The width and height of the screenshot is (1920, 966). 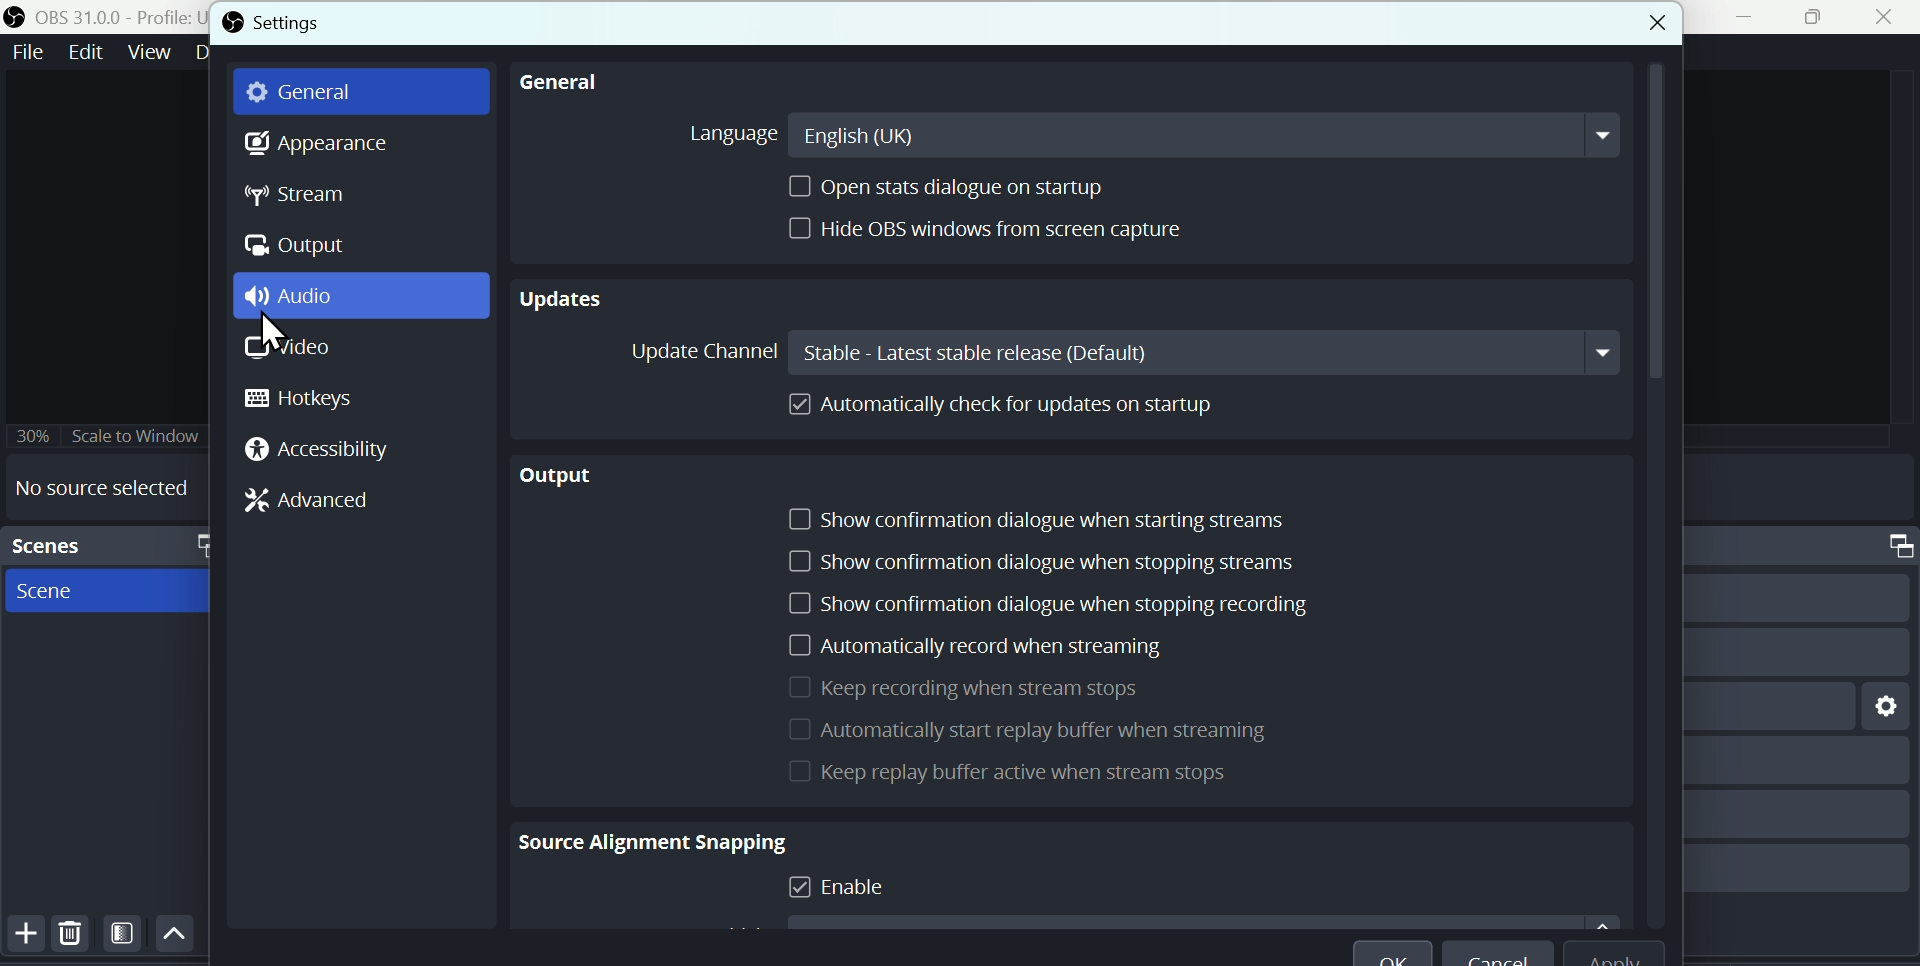 What do you see at coordinates (174, 935) in the screenshot?
I see `Up` at bounding box center [174, 935].